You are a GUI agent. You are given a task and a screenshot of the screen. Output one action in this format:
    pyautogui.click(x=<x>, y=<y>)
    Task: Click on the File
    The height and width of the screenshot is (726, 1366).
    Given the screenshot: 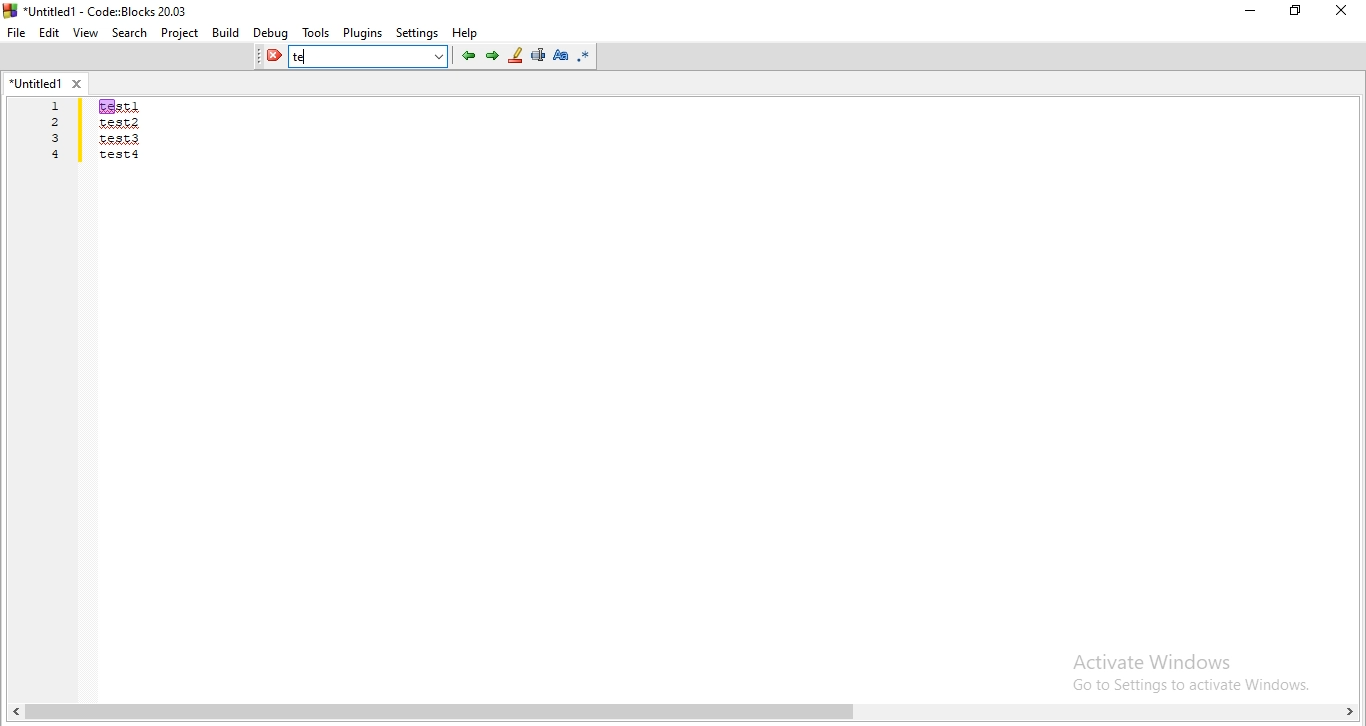 What is the action you would take?
    pyautogui.click(x=16, y=32)
    